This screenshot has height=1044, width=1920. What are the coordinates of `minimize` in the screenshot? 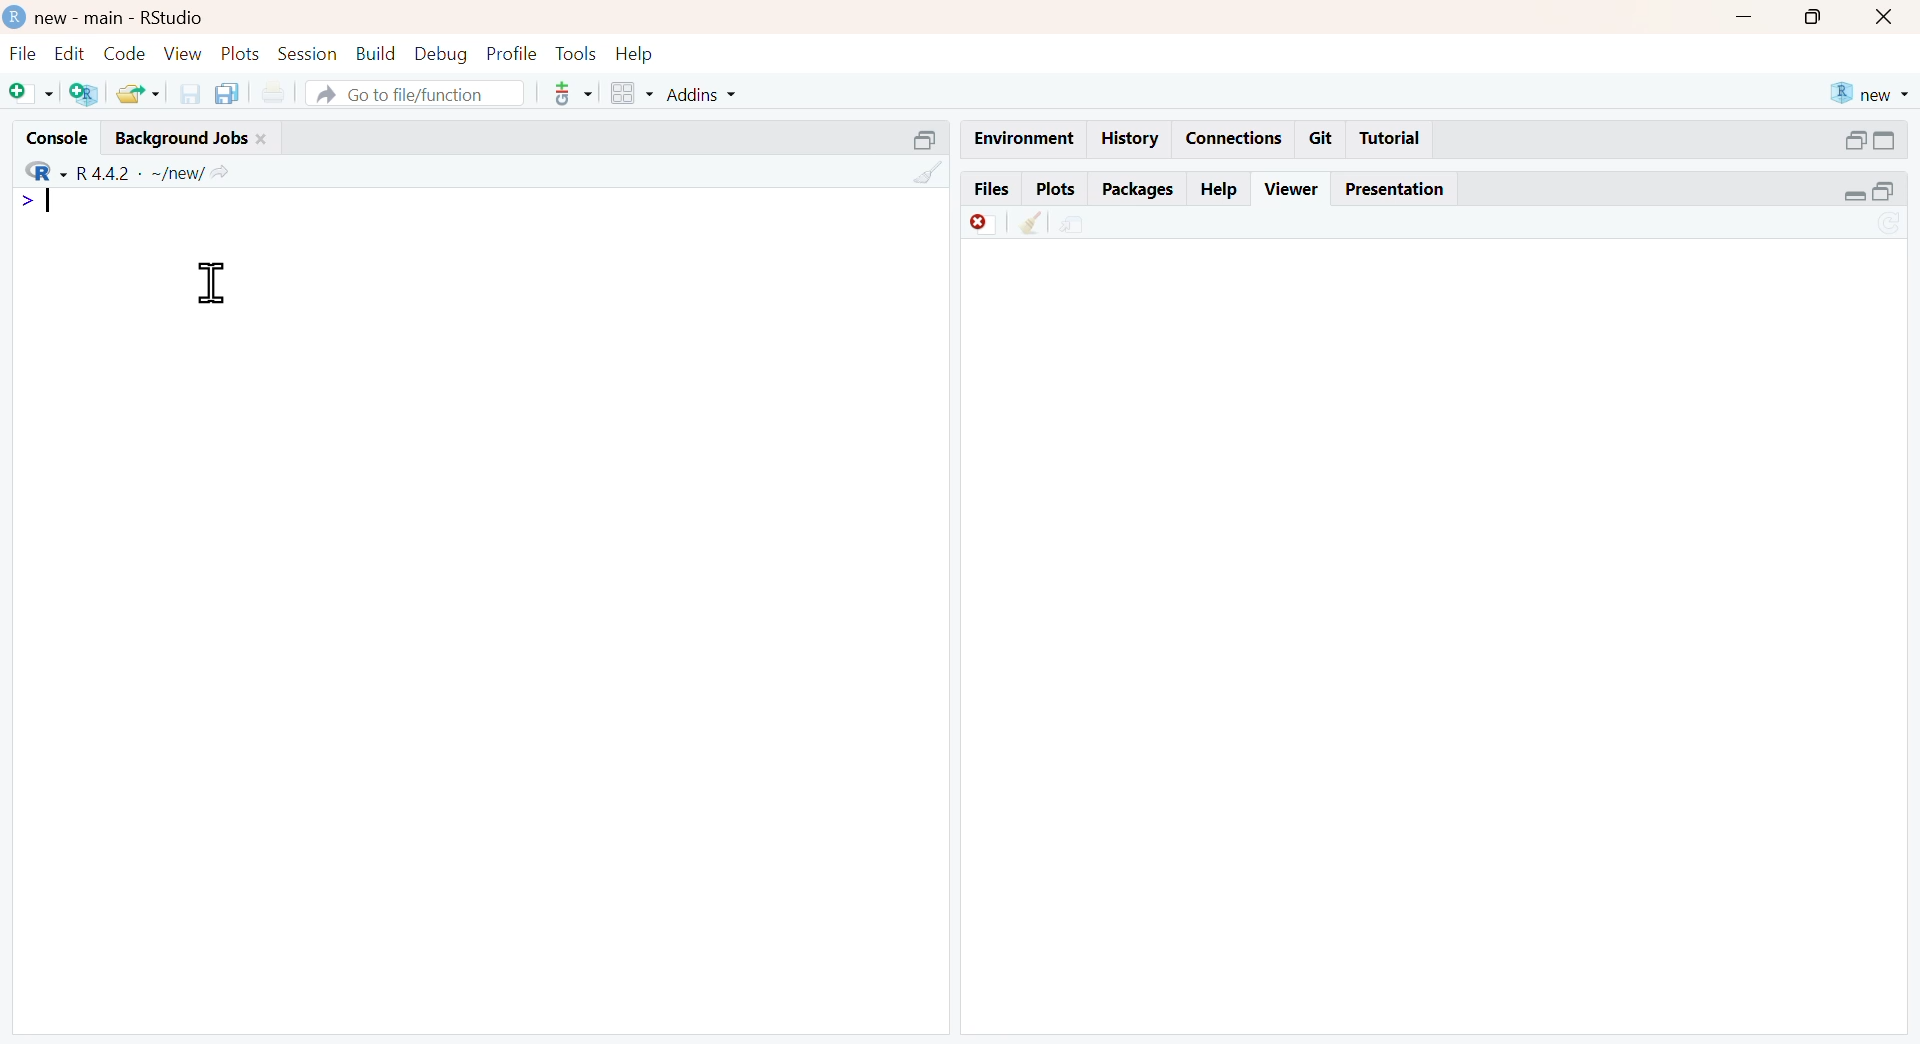 It's located at (927, 135).